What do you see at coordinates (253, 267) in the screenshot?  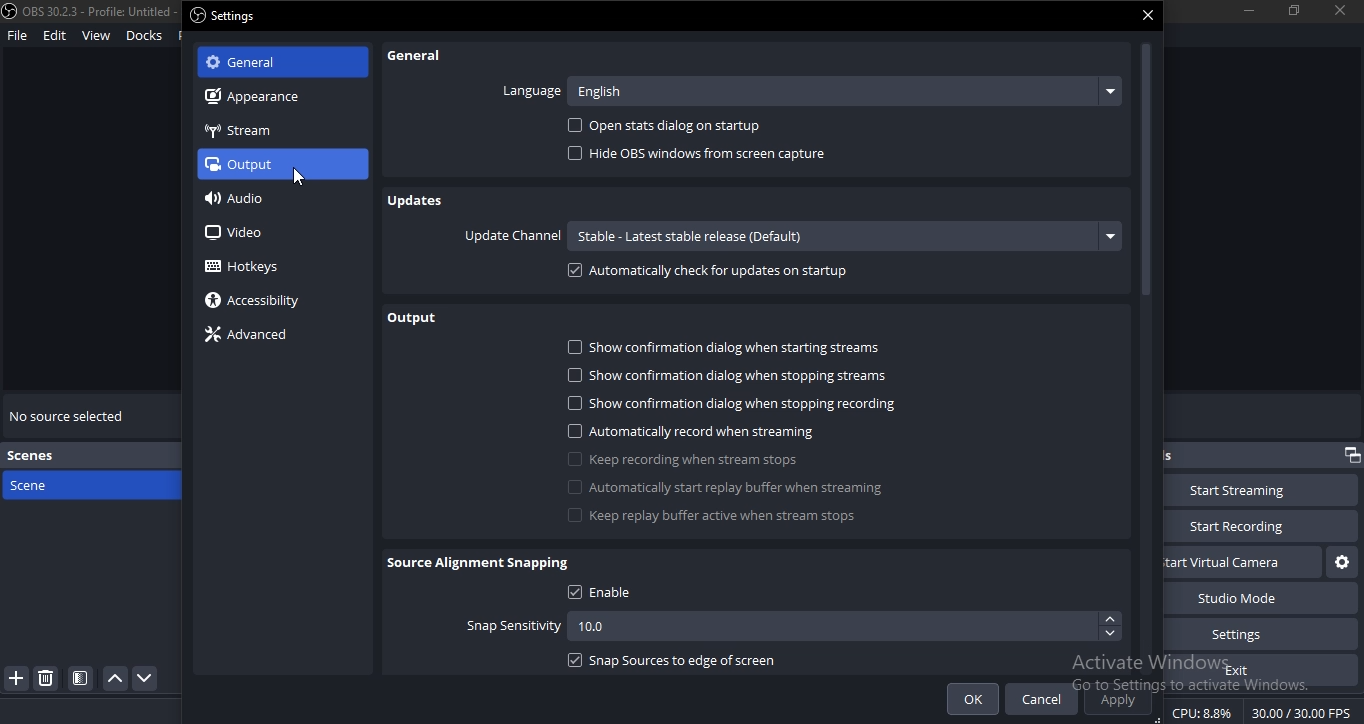 I see `hotkeys` at bounding box center [253, 267].